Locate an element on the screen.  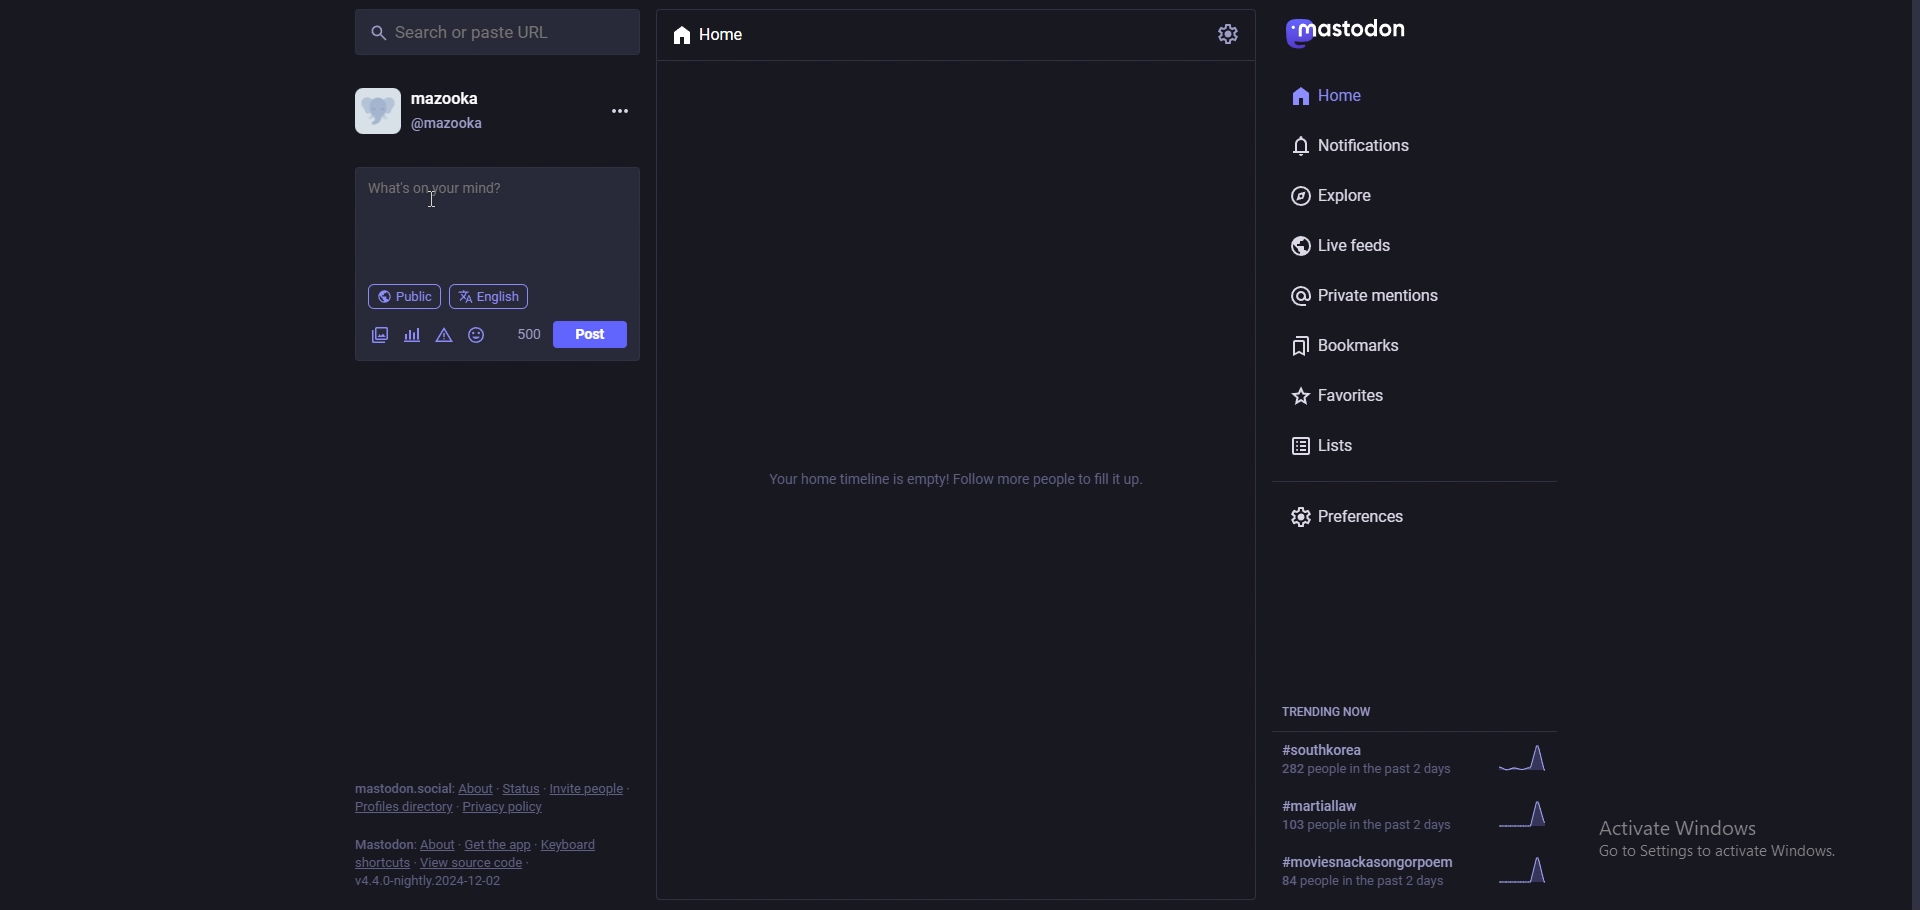
status is located at coordinates (497, 206).